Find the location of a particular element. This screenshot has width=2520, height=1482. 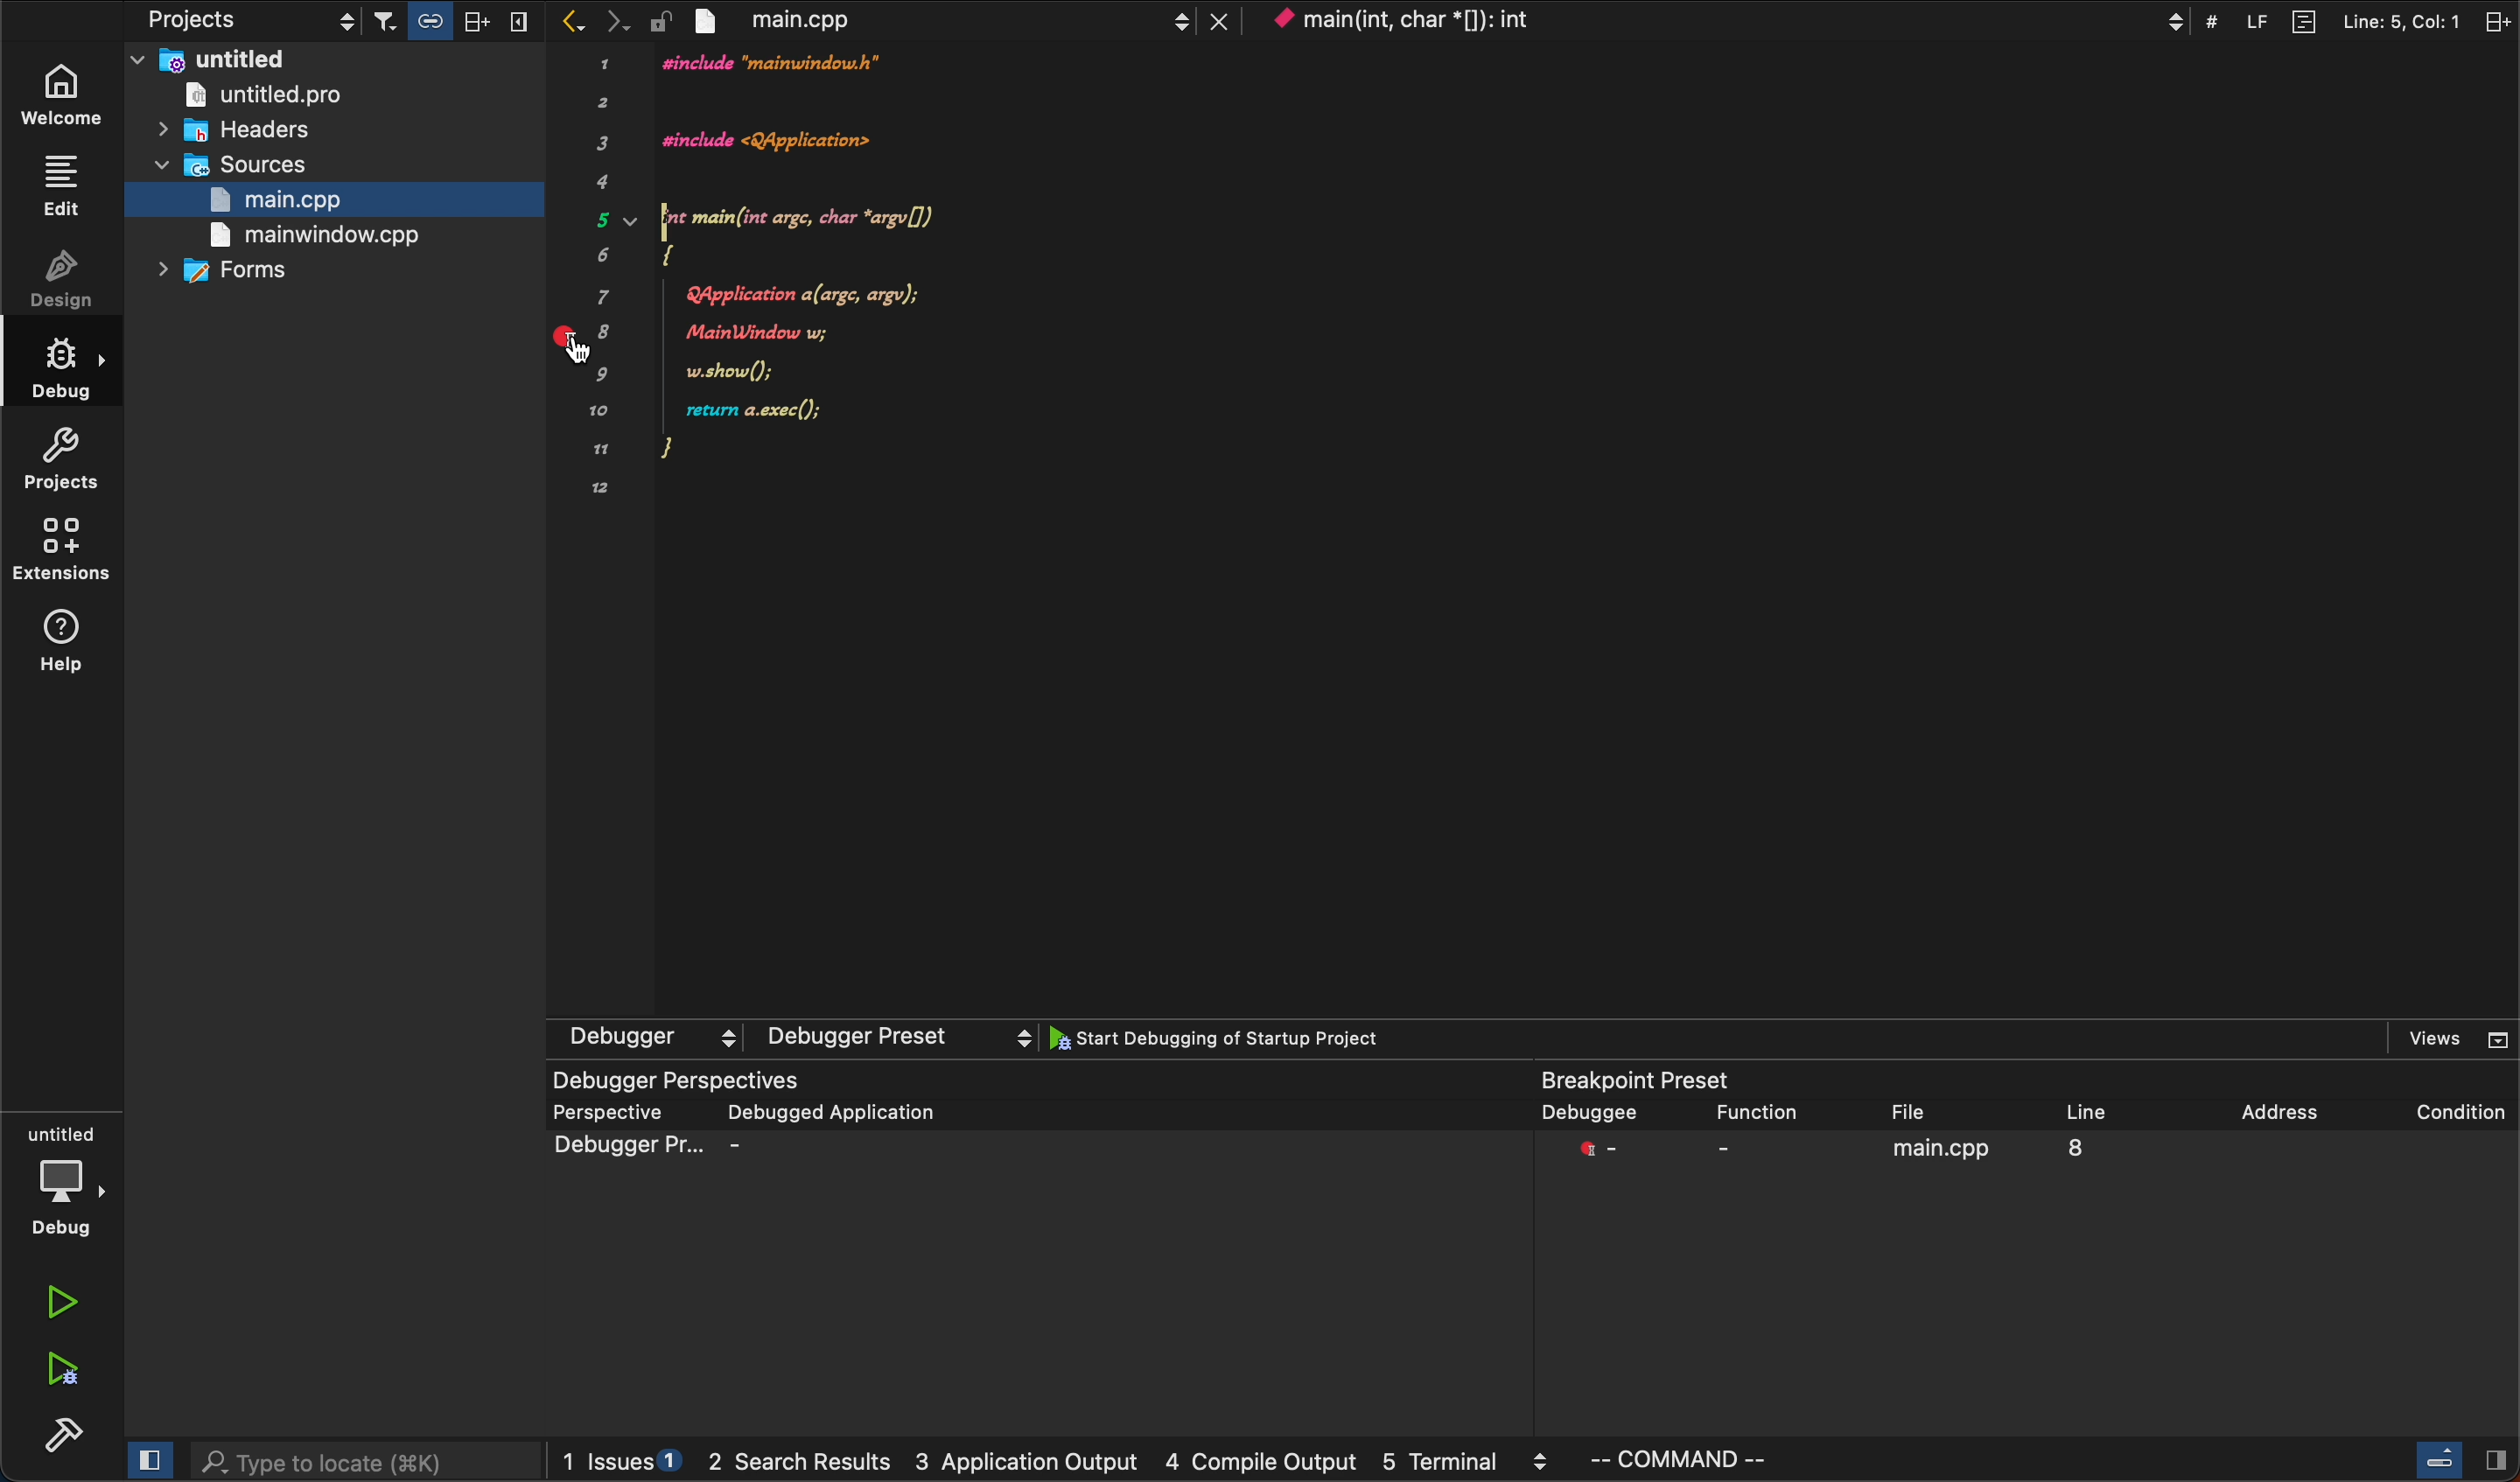

debugger is located at coordinates (794, 1038).